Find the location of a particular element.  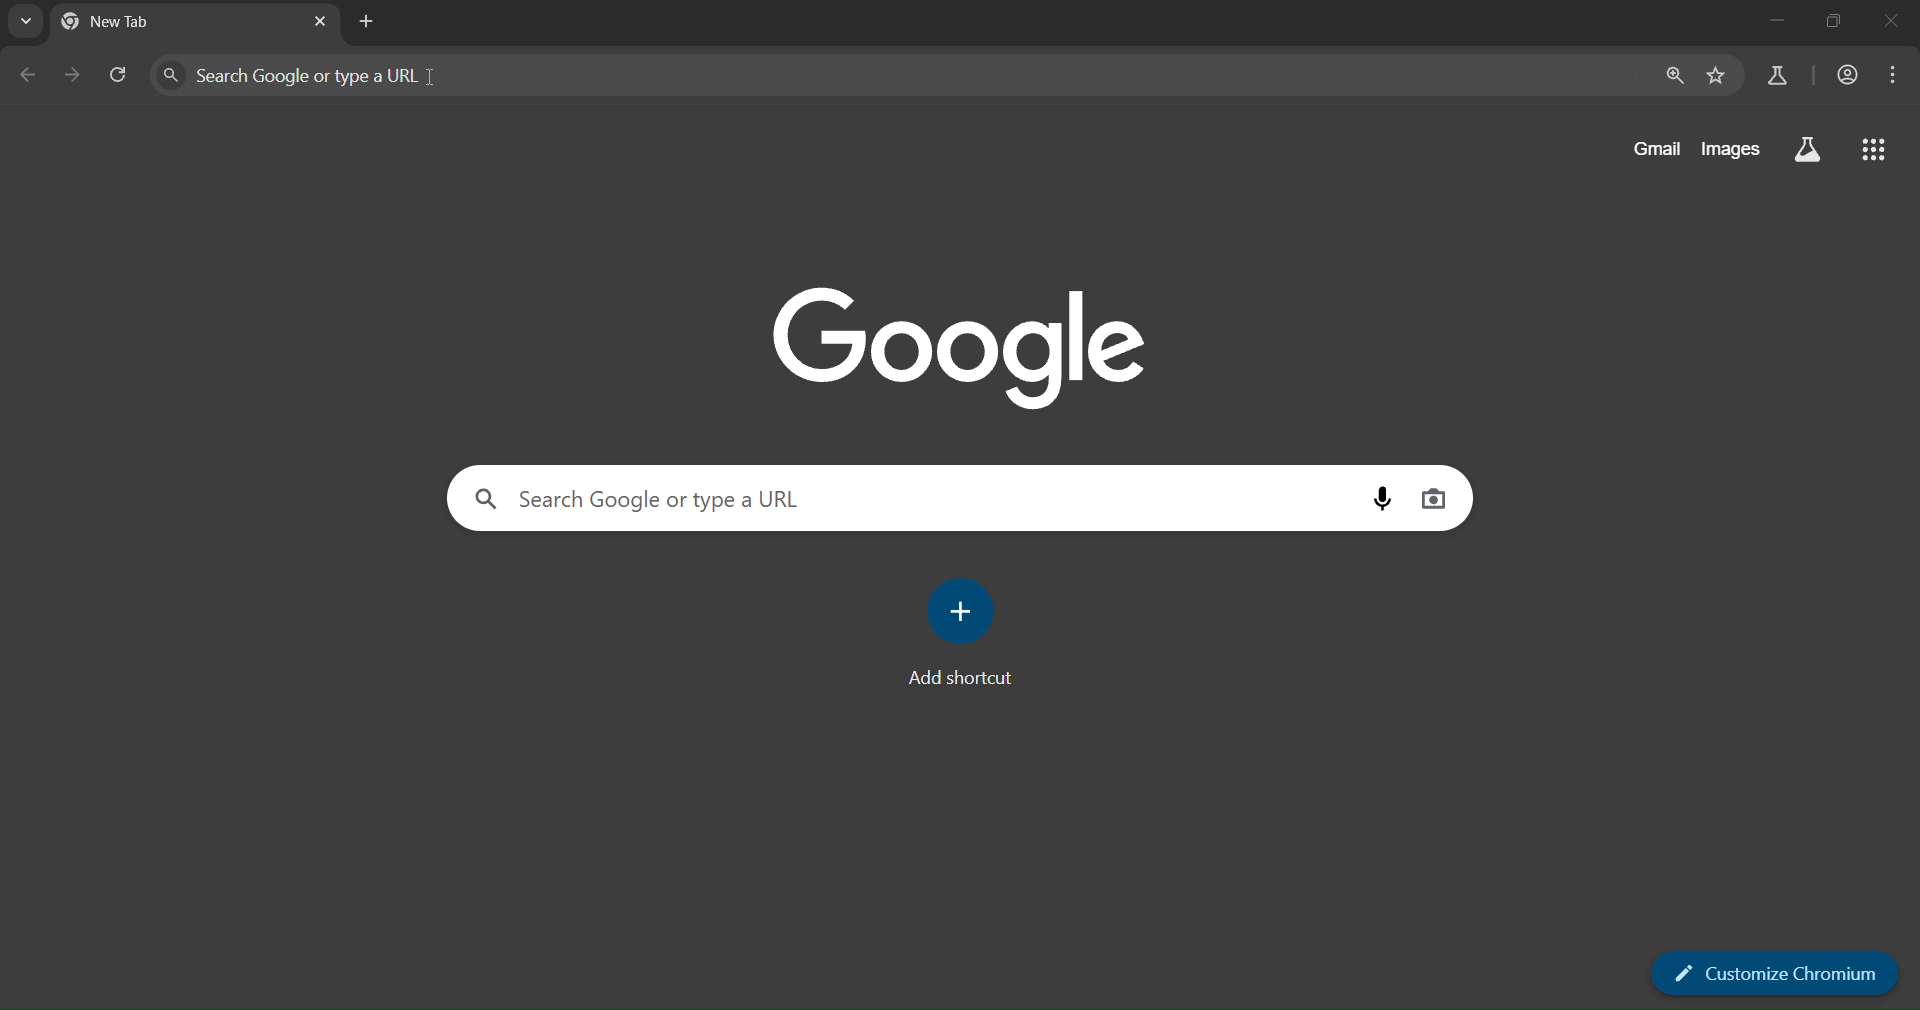

google  is located at coordinates (959, 343).